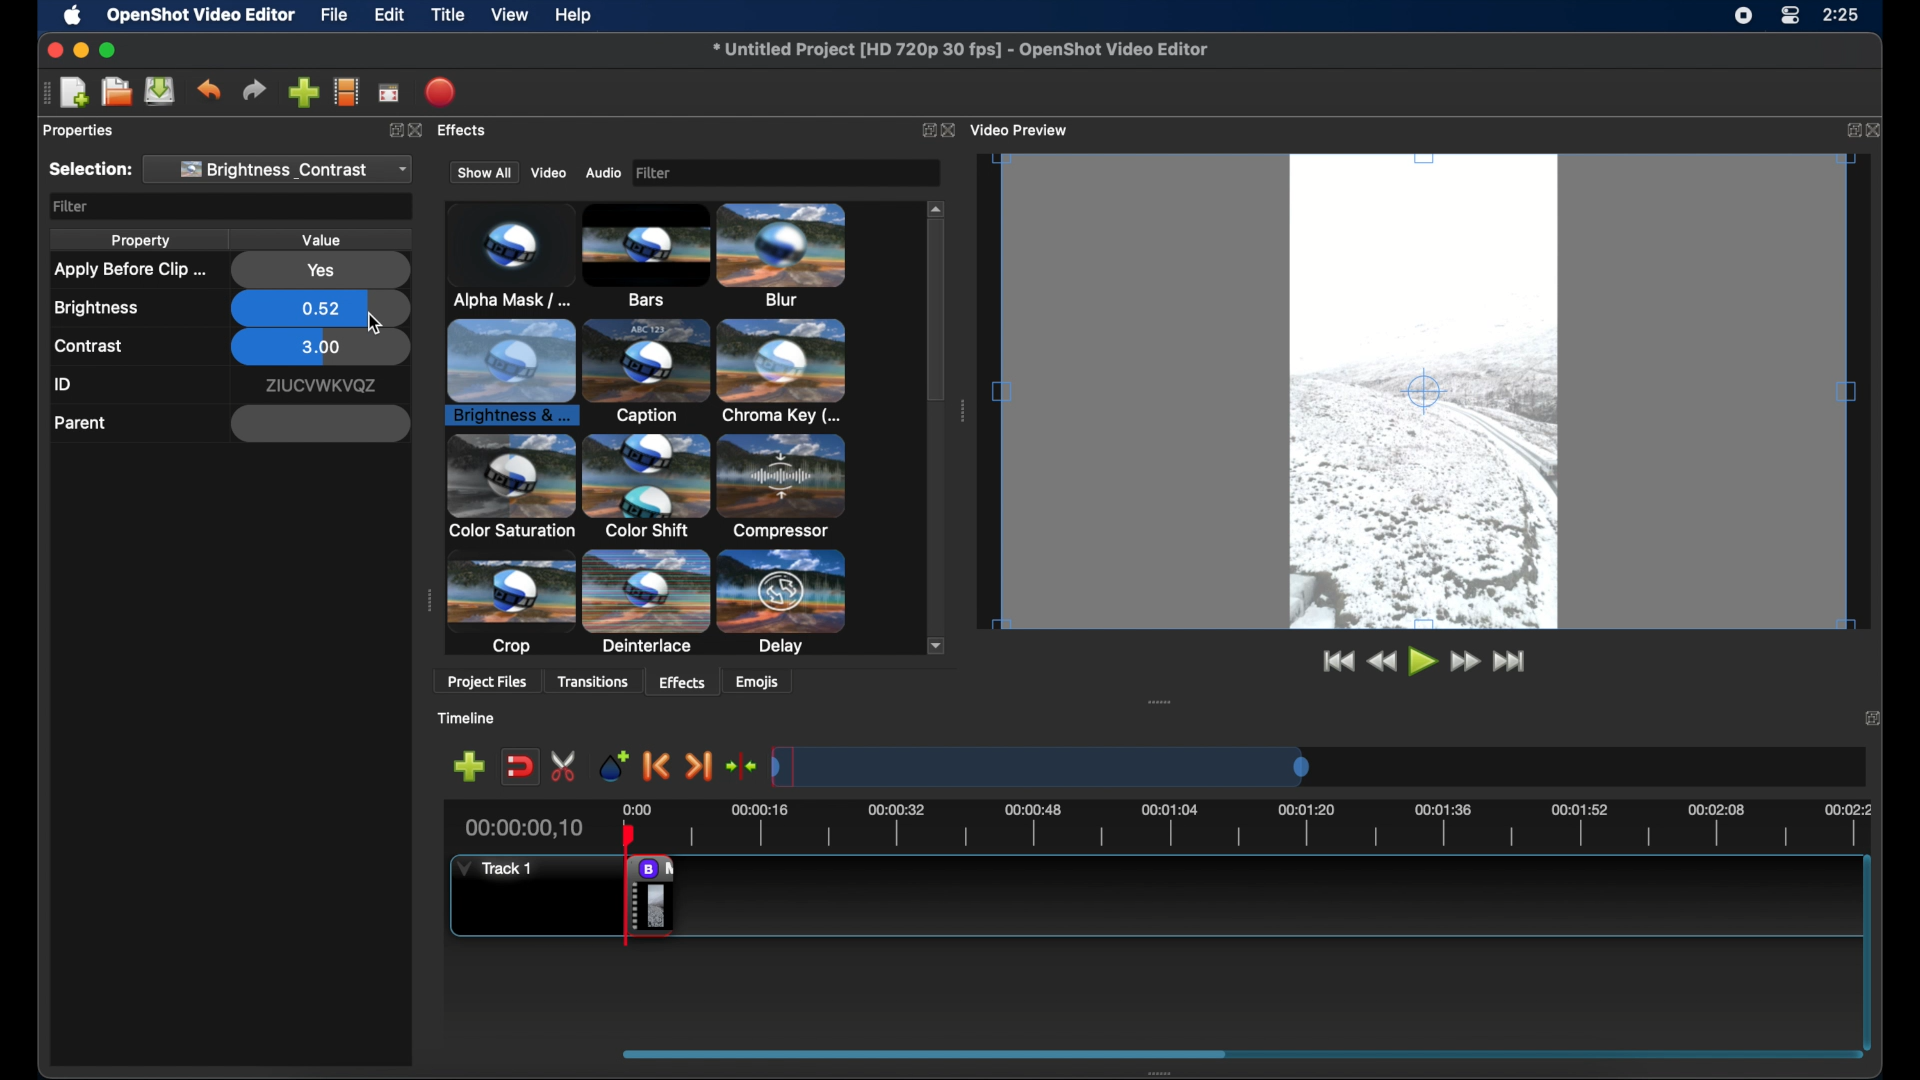 Image resolution: width=1920 pixels, height=1080 pixels. Describe the element at coordinates (787, 601) in the screenshot. I see `hue` at that location.